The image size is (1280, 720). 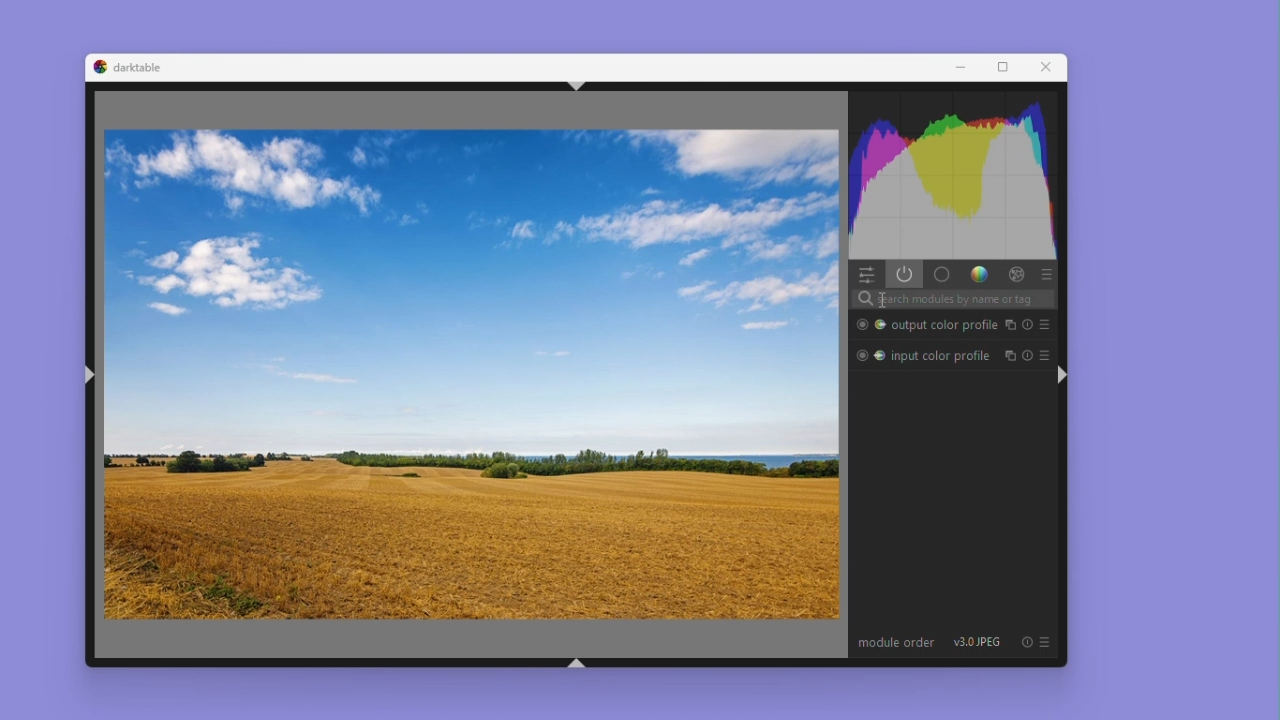 What do you see at coordinates (91, 378) in the screenshot?
I see `shift+ctrl+l` at bounding box center [91, 378].